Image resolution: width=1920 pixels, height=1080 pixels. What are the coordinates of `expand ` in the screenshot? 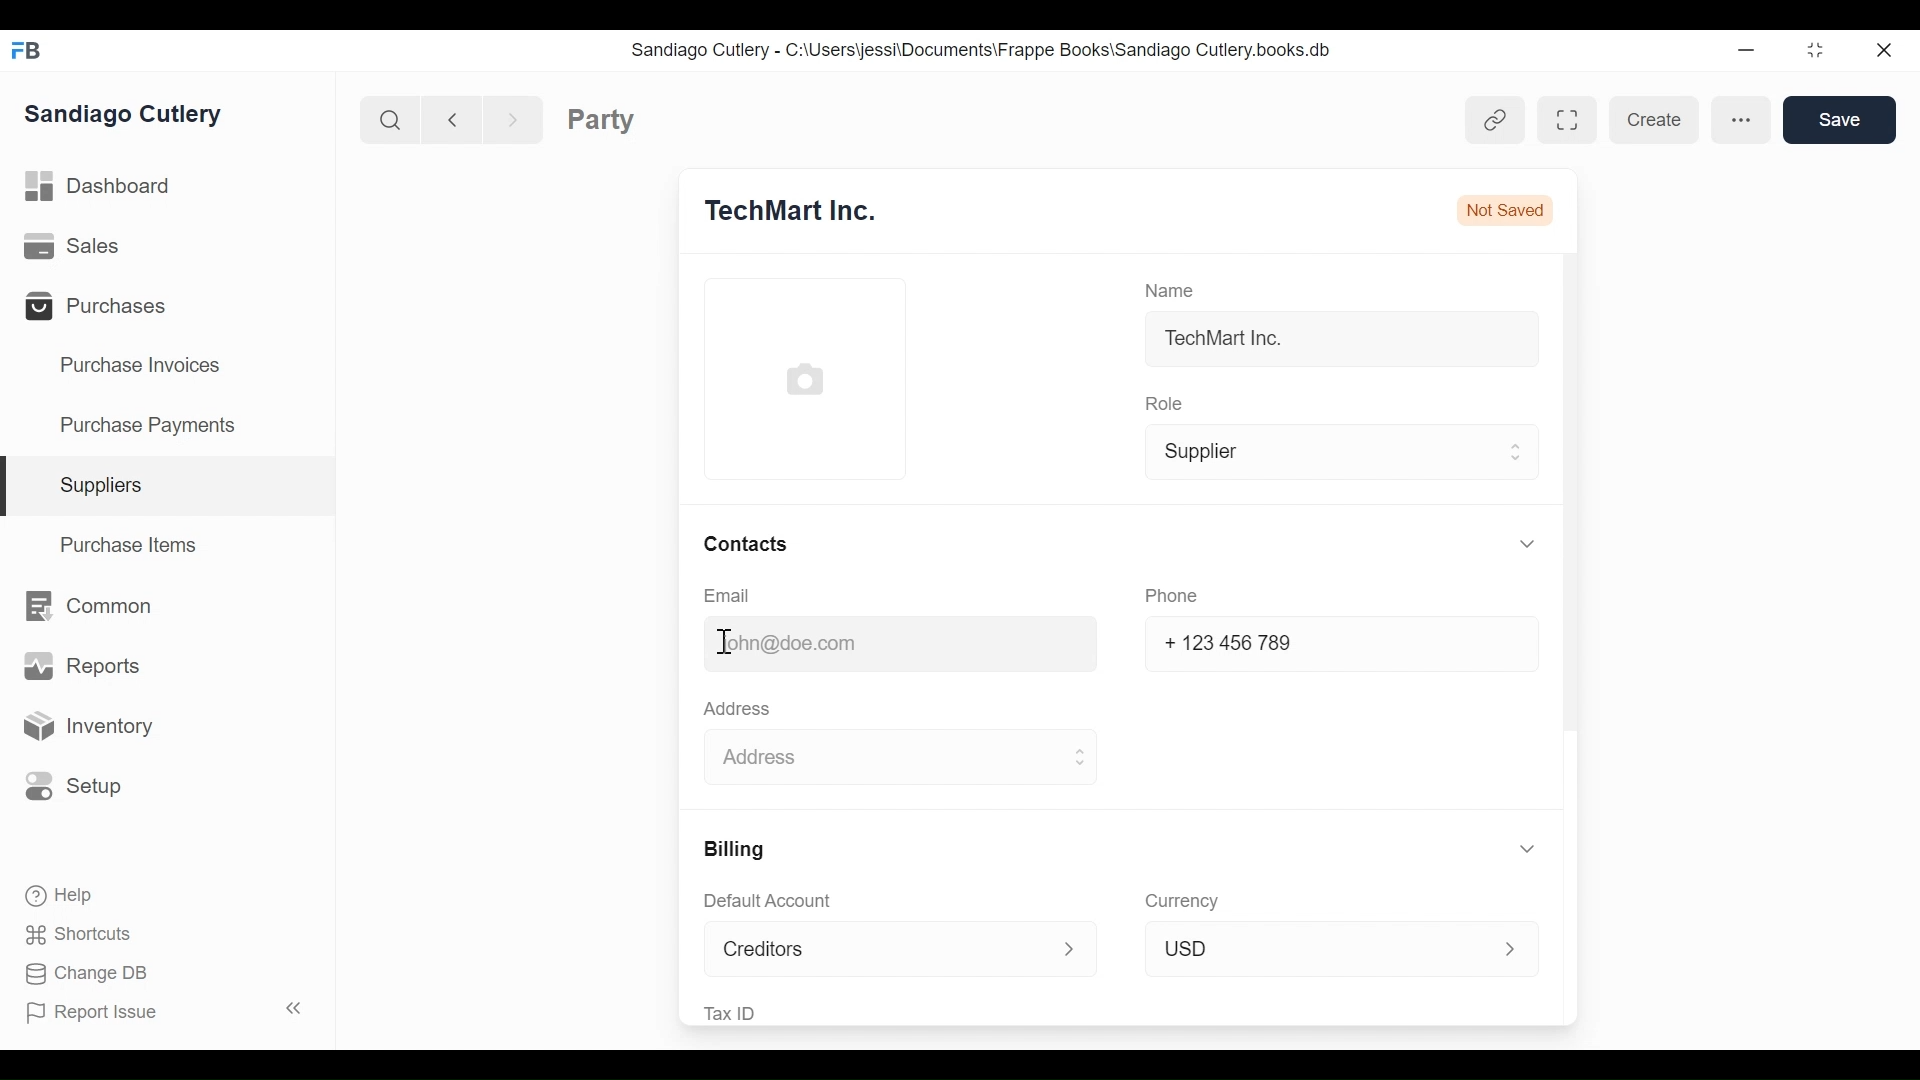 It's located at (1512, 547).